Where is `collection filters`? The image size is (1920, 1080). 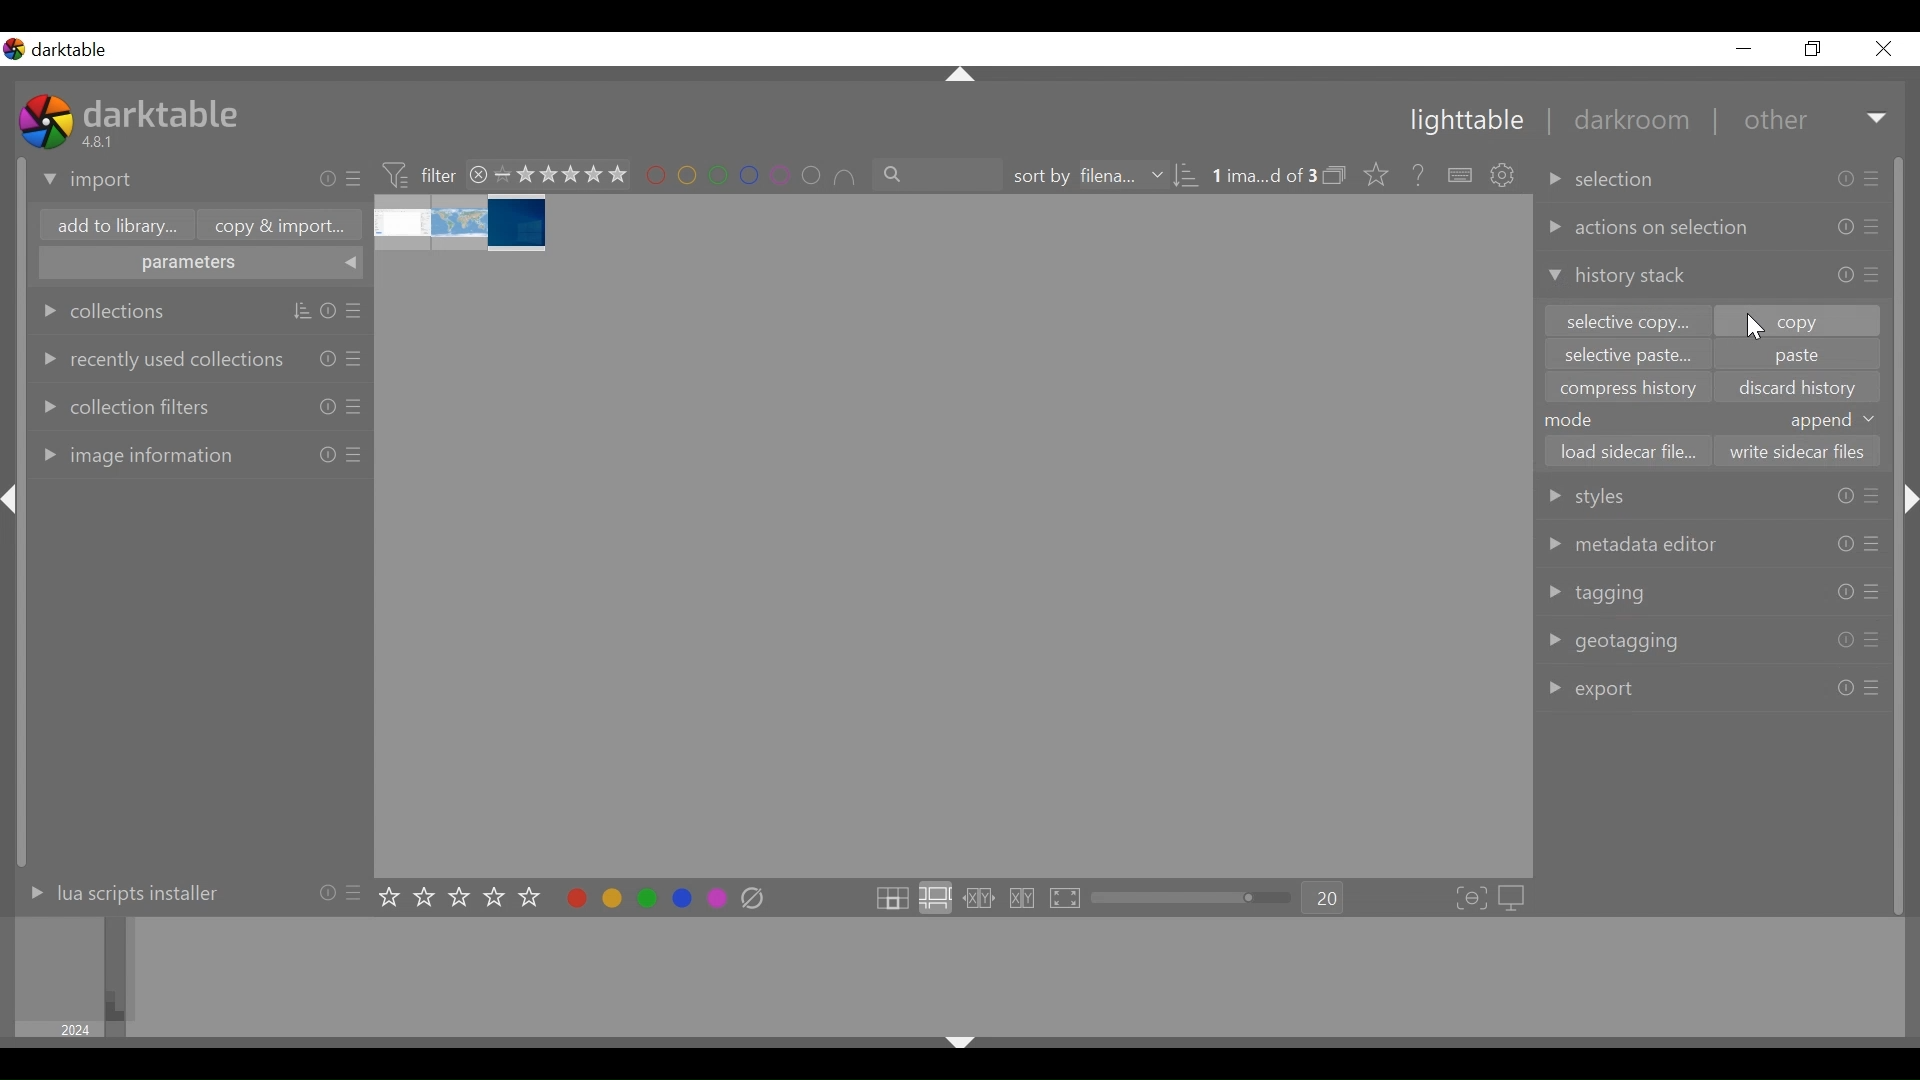
collection filters is located at coordinates (124, 404).